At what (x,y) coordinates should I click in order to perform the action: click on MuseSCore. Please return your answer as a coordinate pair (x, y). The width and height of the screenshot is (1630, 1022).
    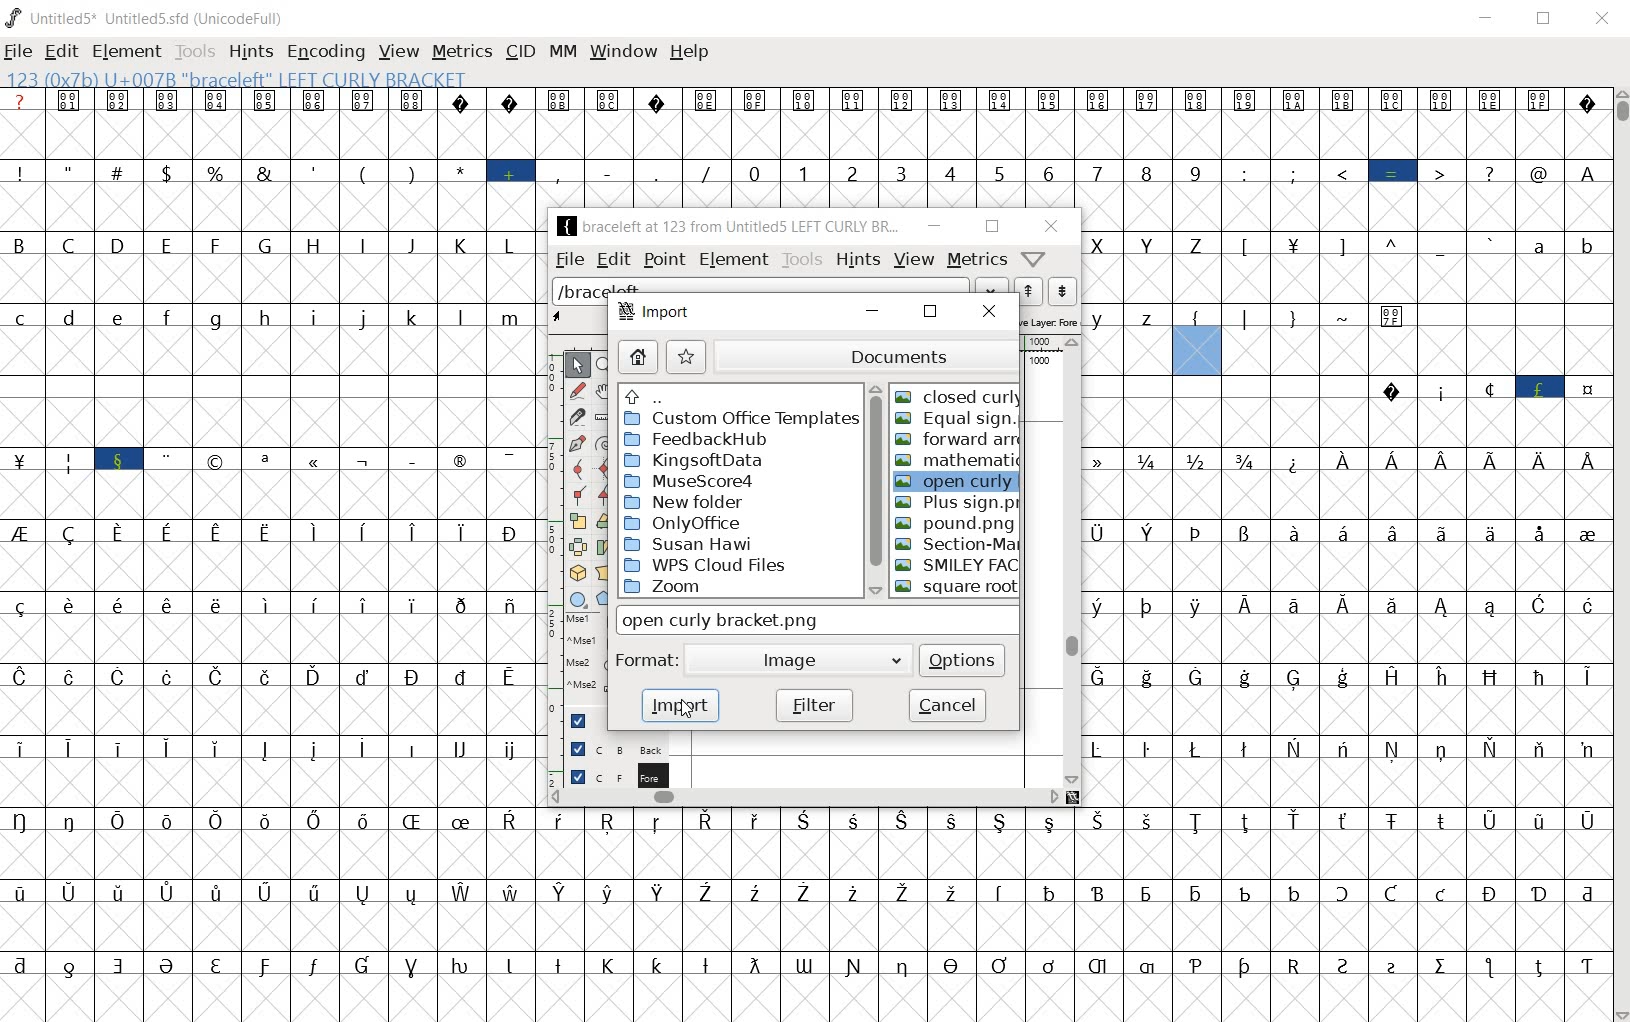
    Looking at the image, I should click on (690, 480).